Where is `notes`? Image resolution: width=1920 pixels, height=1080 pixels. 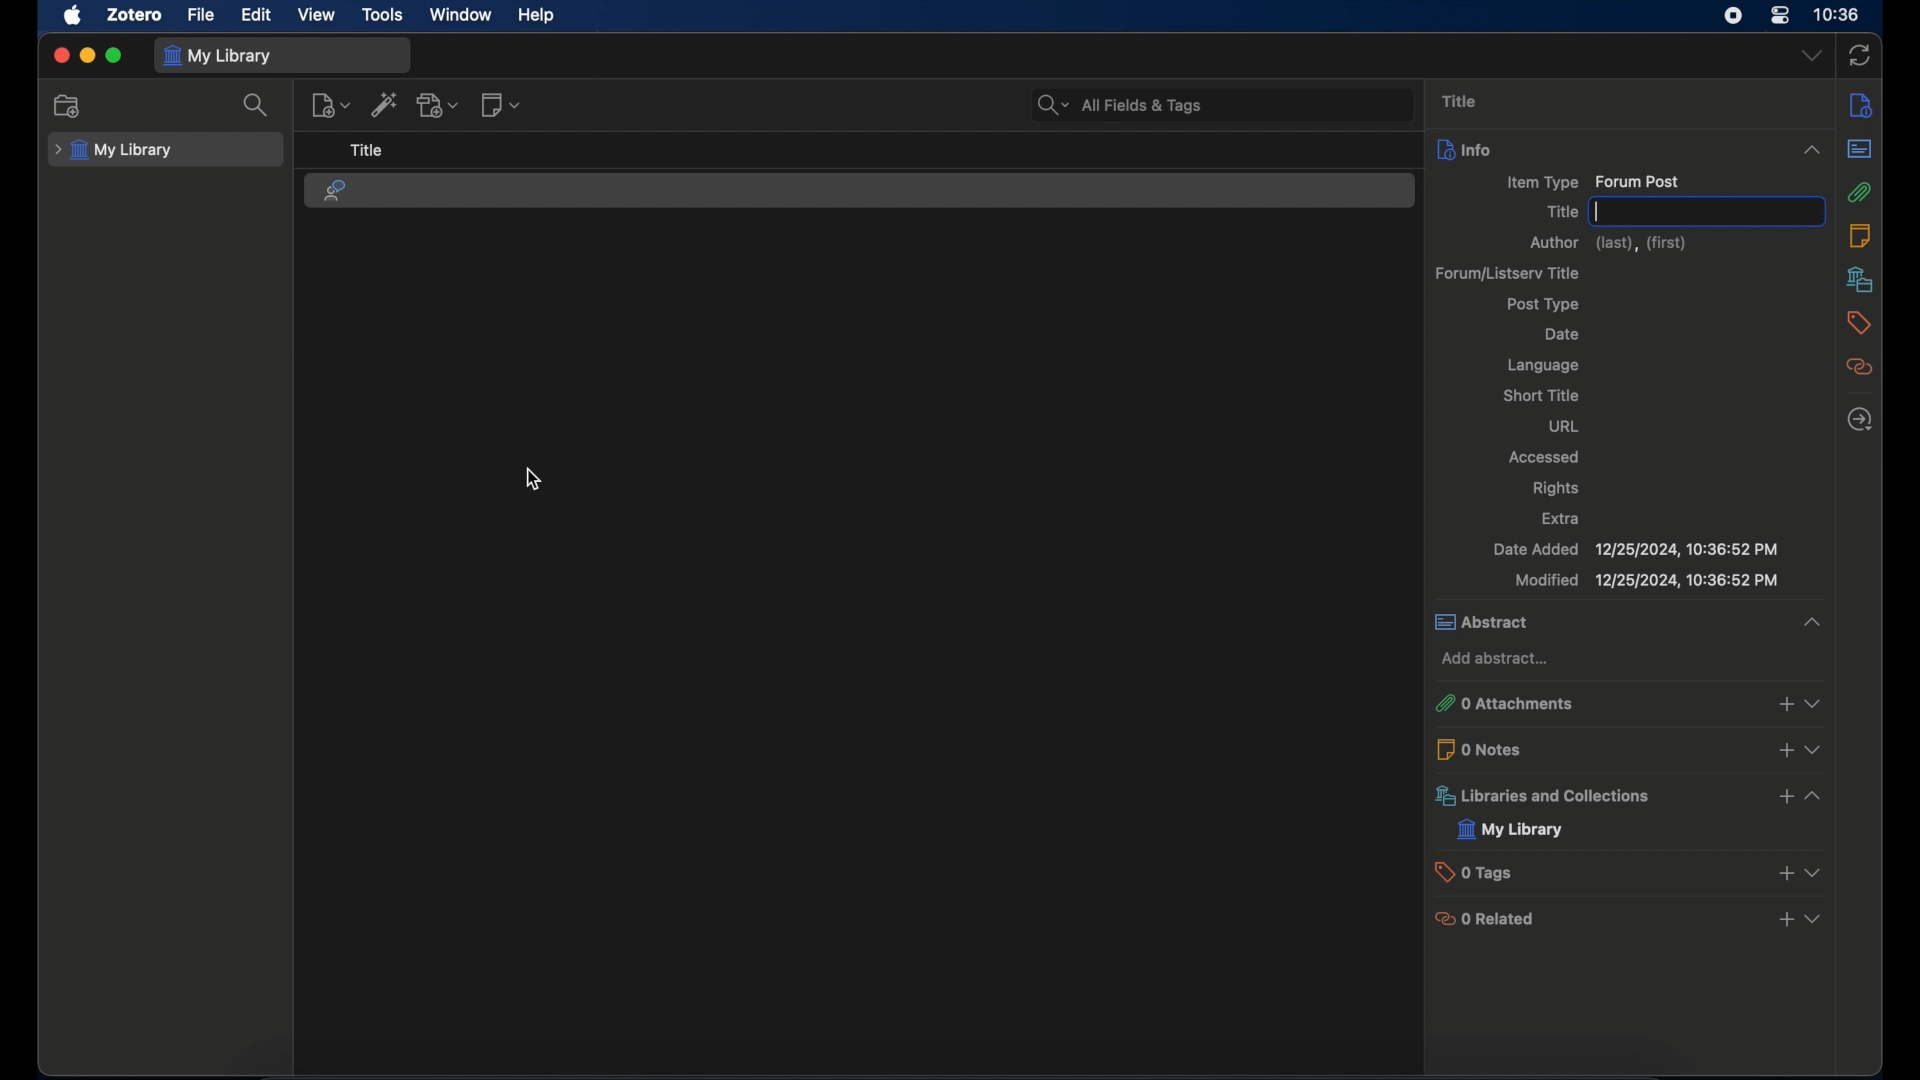 notes is located at coordinates (1859, 235).